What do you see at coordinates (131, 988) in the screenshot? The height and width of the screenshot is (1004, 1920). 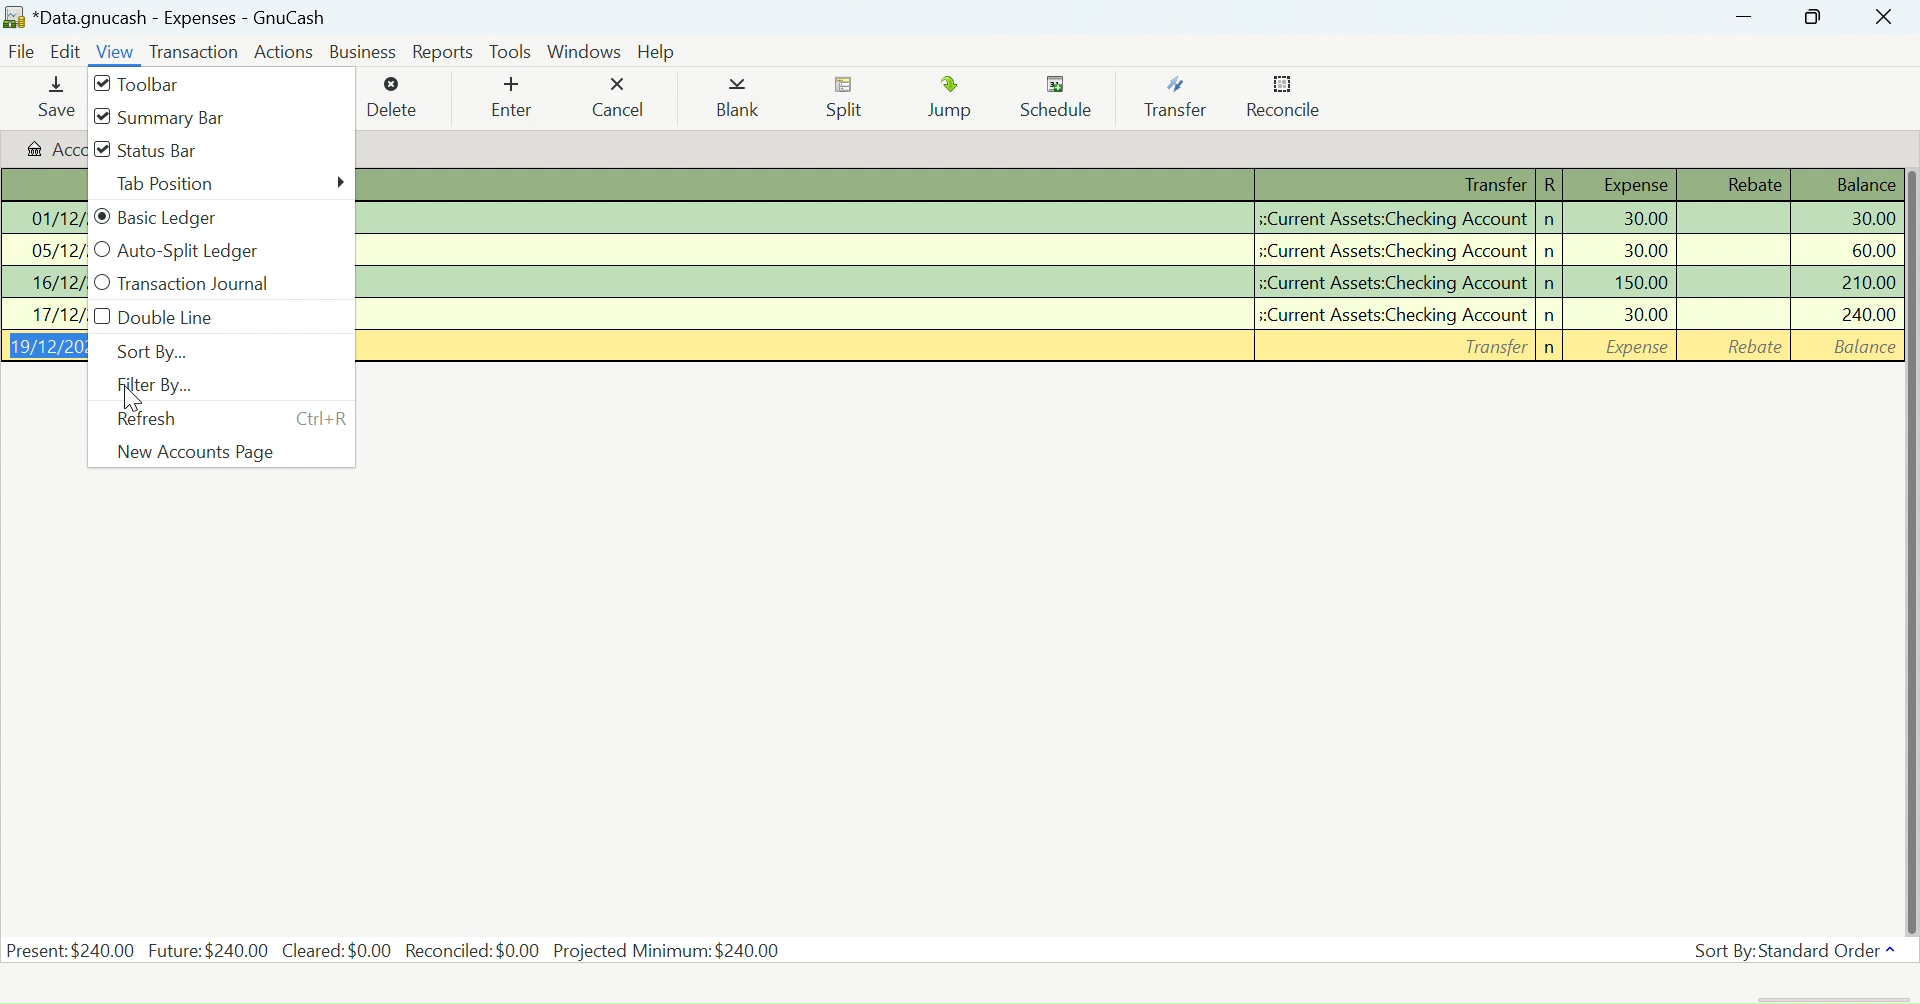 I see `Thursday, 19 December 2024` at bounding box center [131, 988].